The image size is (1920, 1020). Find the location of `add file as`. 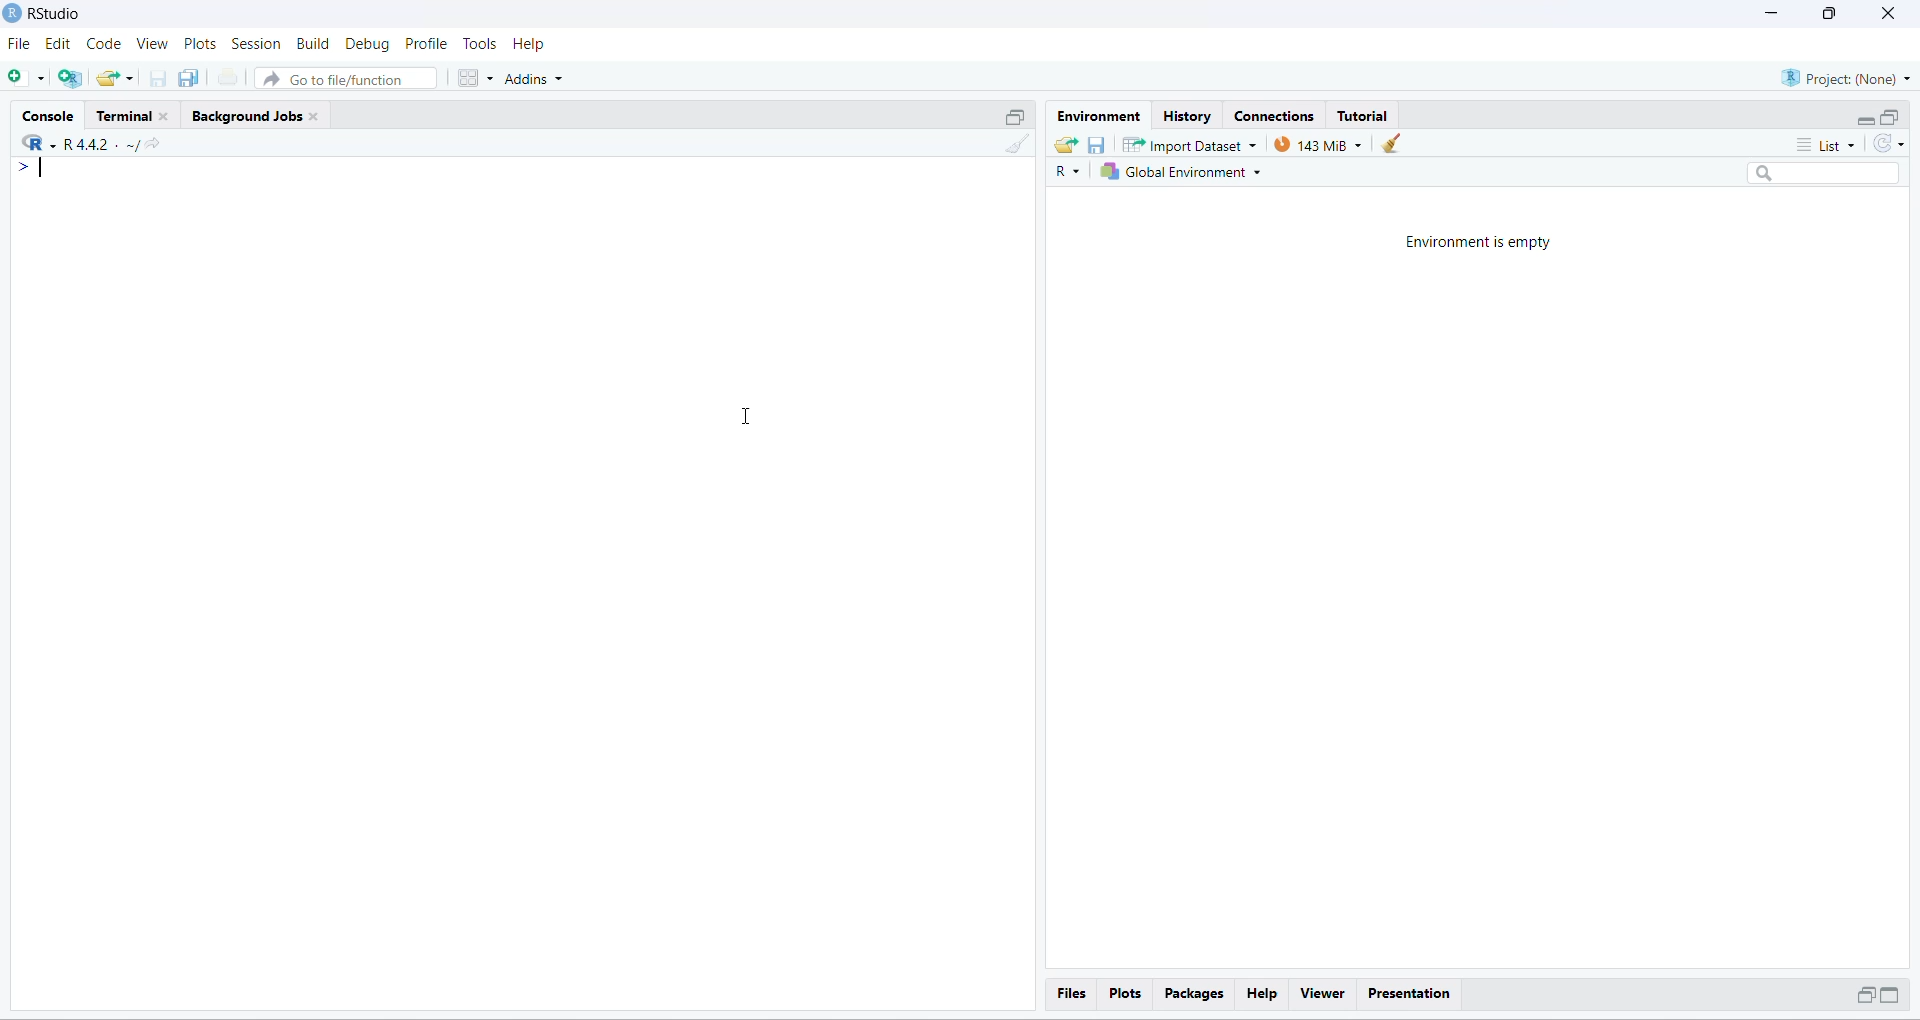

add file as is located at coordinates (28, 78).